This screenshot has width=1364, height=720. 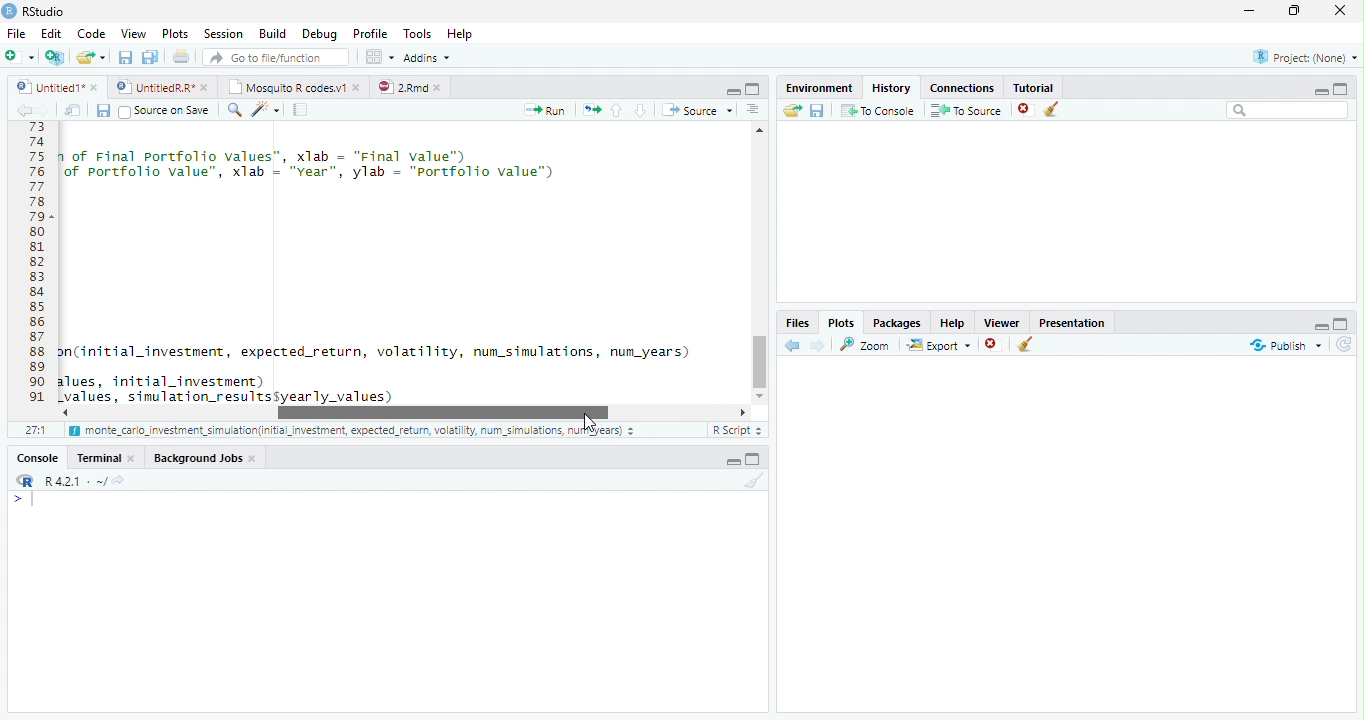 I want to click on Go to file/function, so click(x=274, y=57).